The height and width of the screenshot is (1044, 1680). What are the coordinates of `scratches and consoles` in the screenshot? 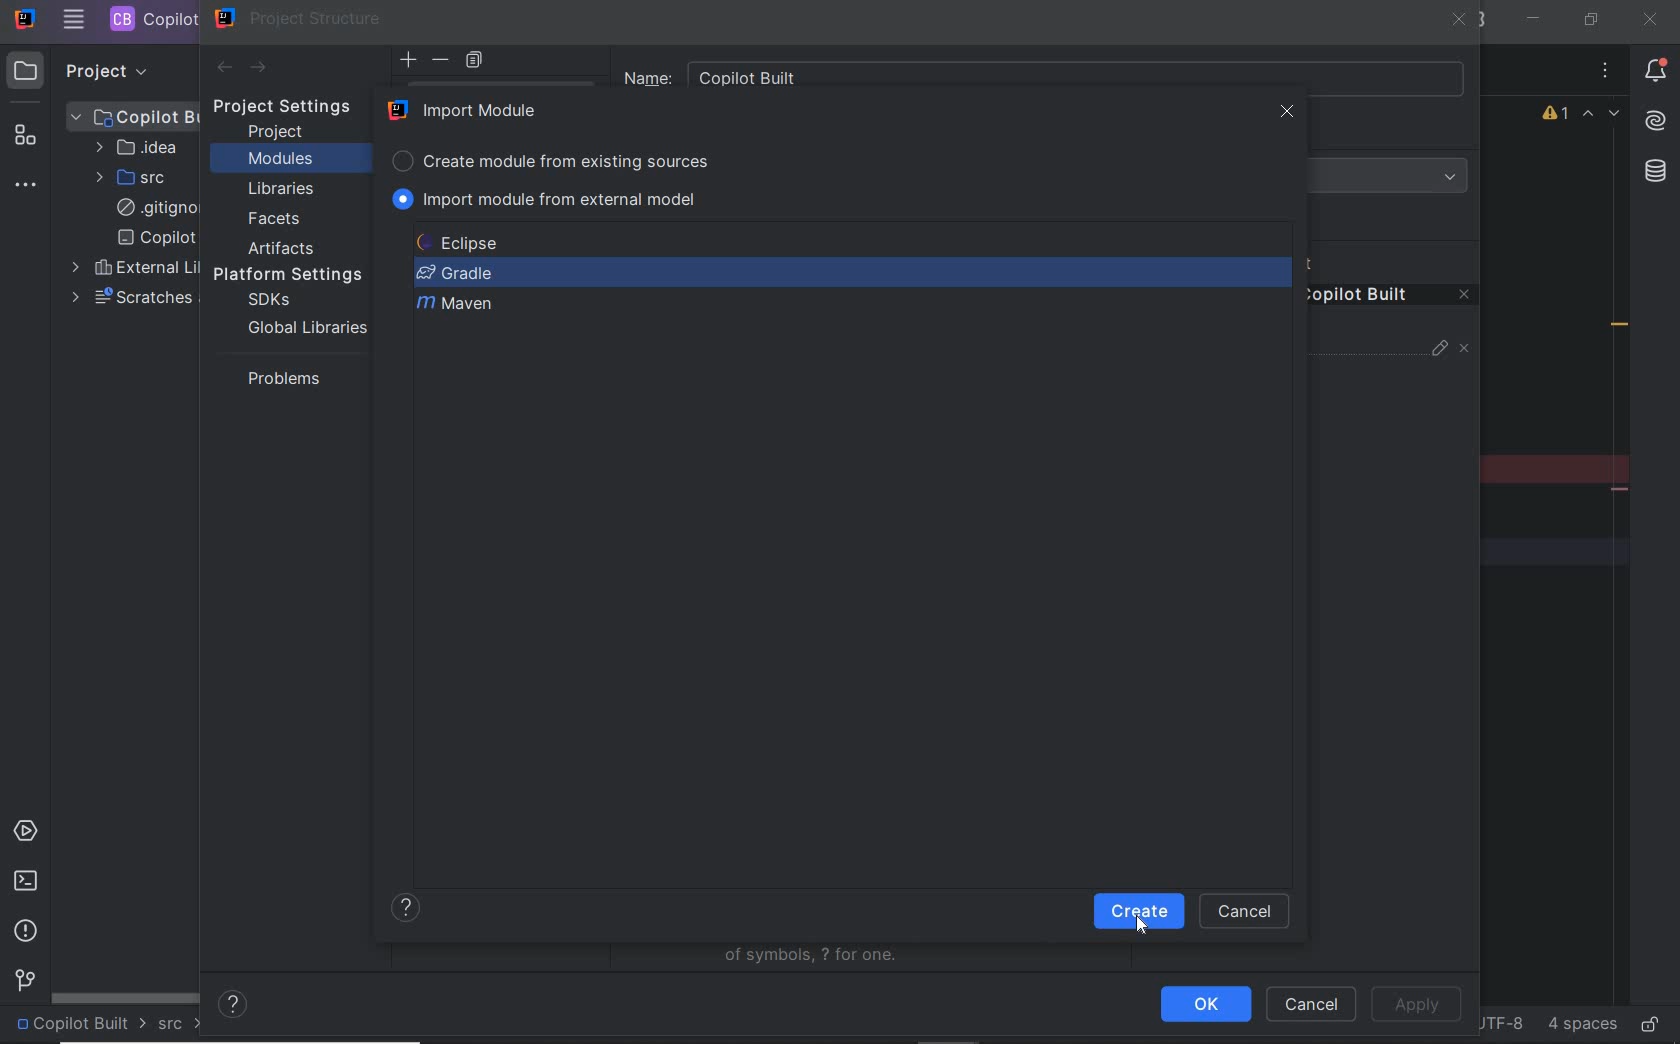 It's located at (131, 298).